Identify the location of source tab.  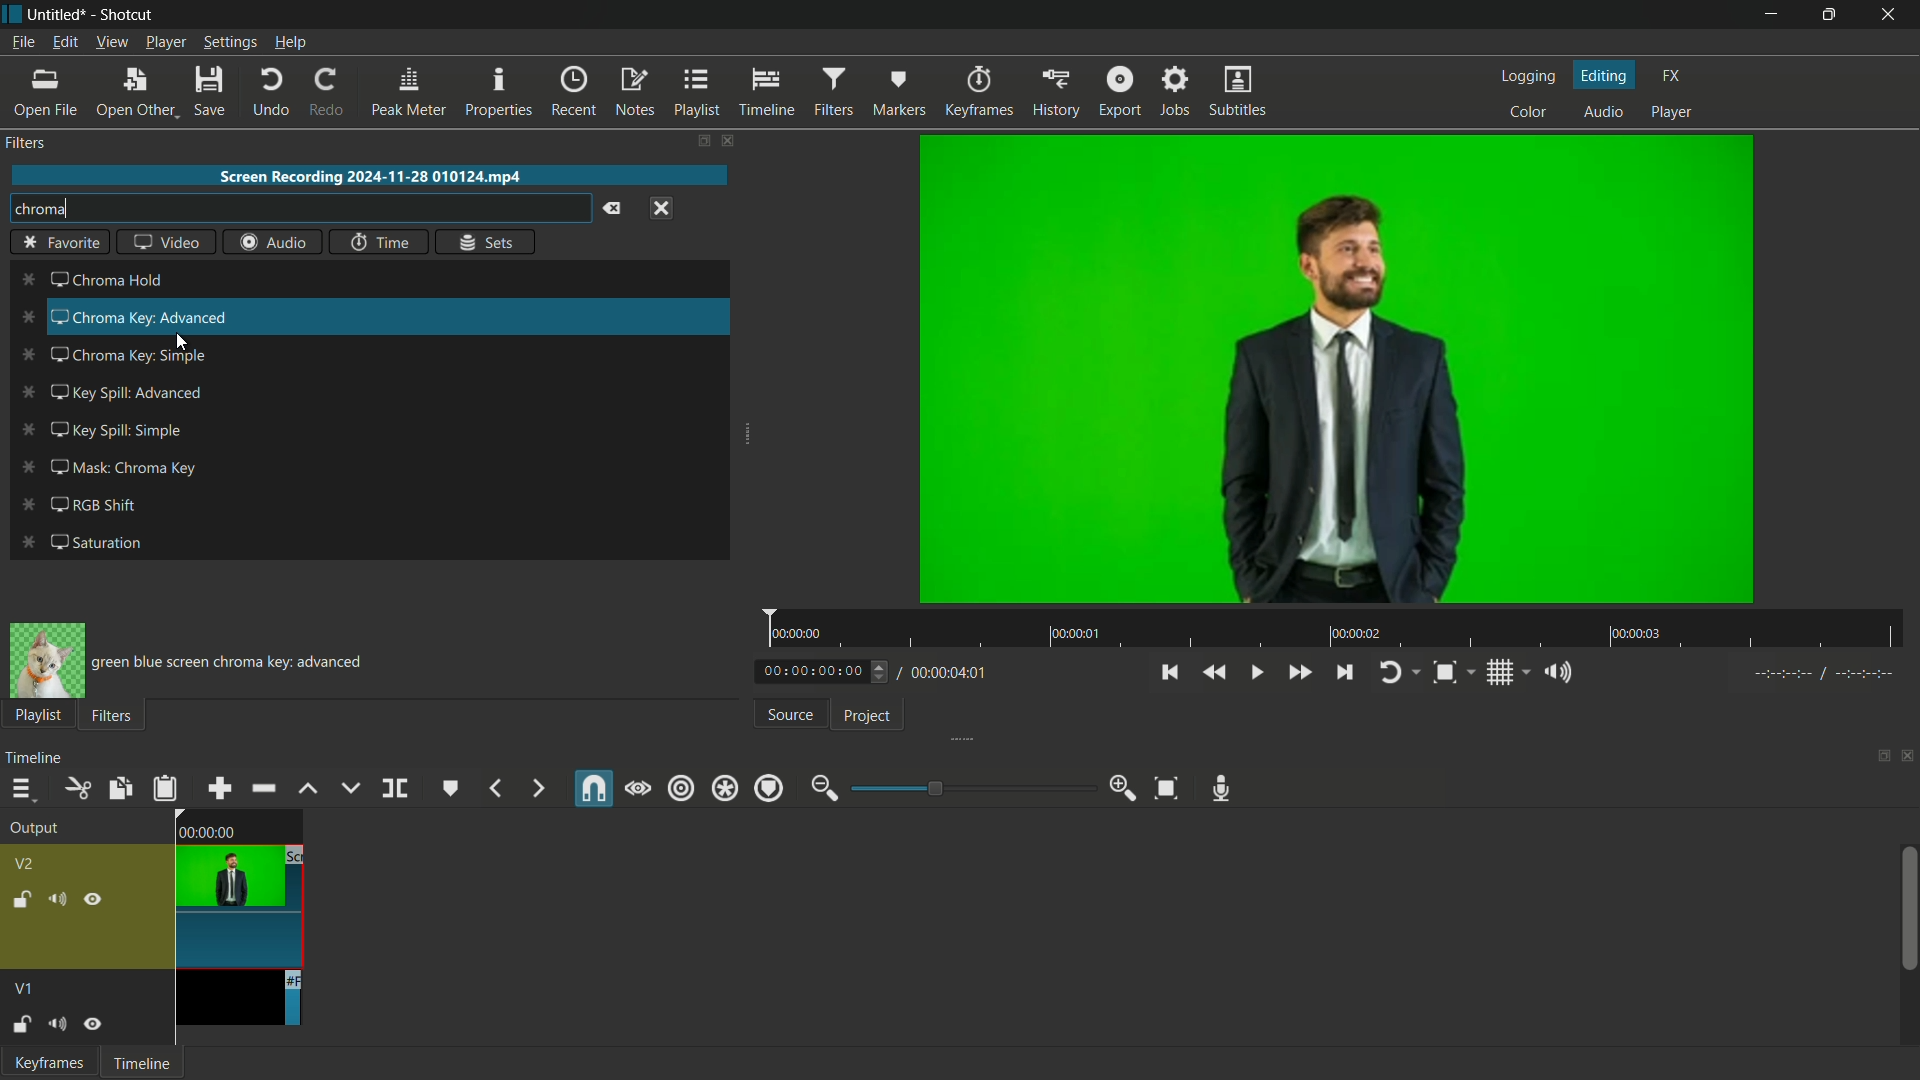
(789, 714).